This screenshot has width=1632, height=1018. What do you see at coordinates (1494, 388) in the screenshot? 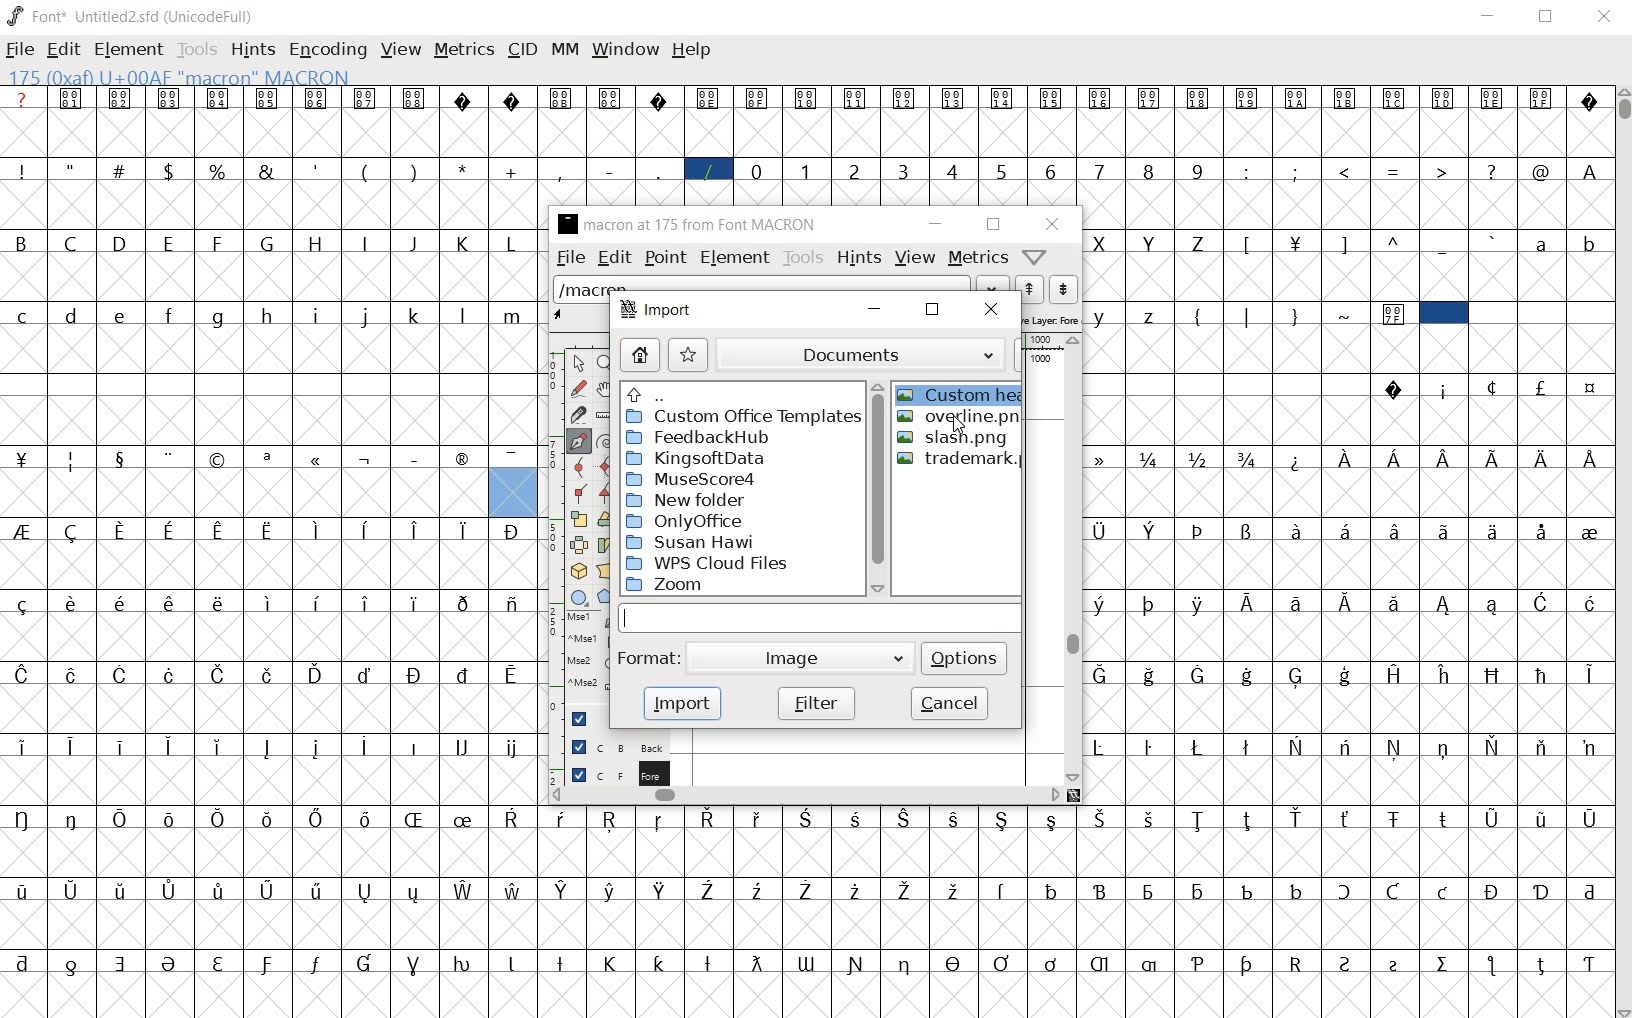
I see `Symbol` at bounding box center [1494, 388].